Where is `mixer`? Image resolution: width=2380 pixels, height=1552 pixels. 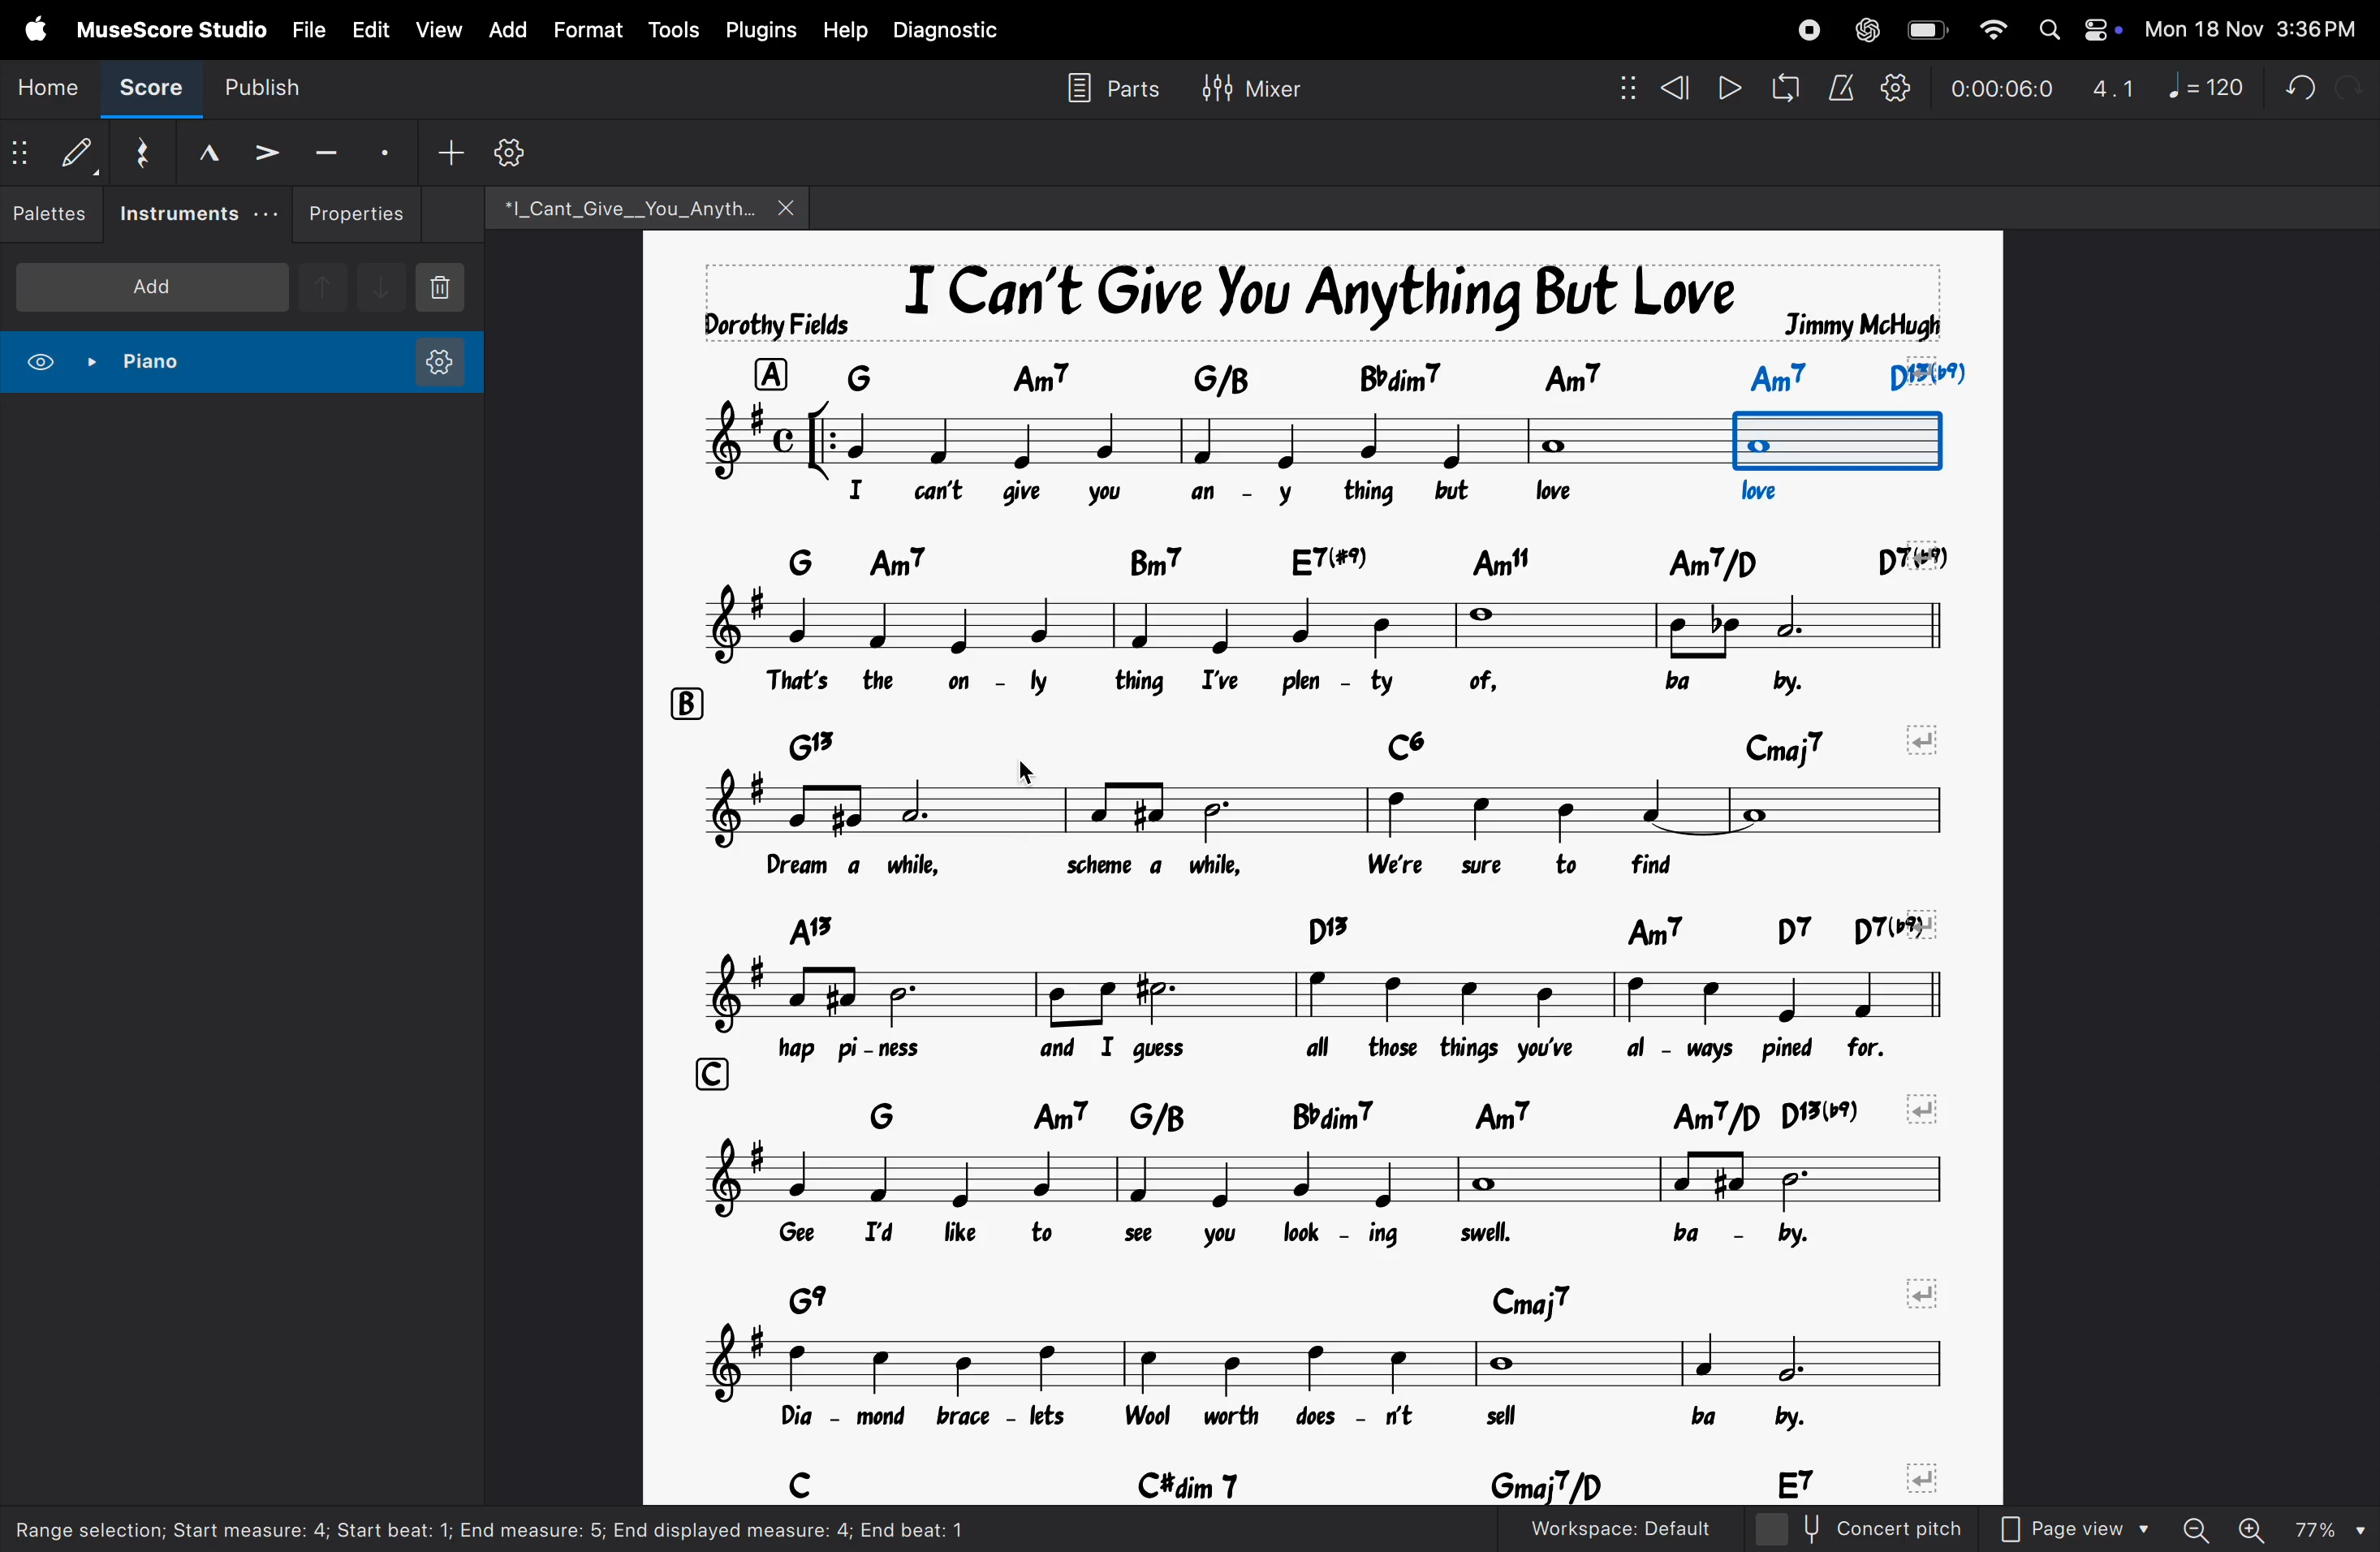
mixer is located at coordinates (1249, 85).